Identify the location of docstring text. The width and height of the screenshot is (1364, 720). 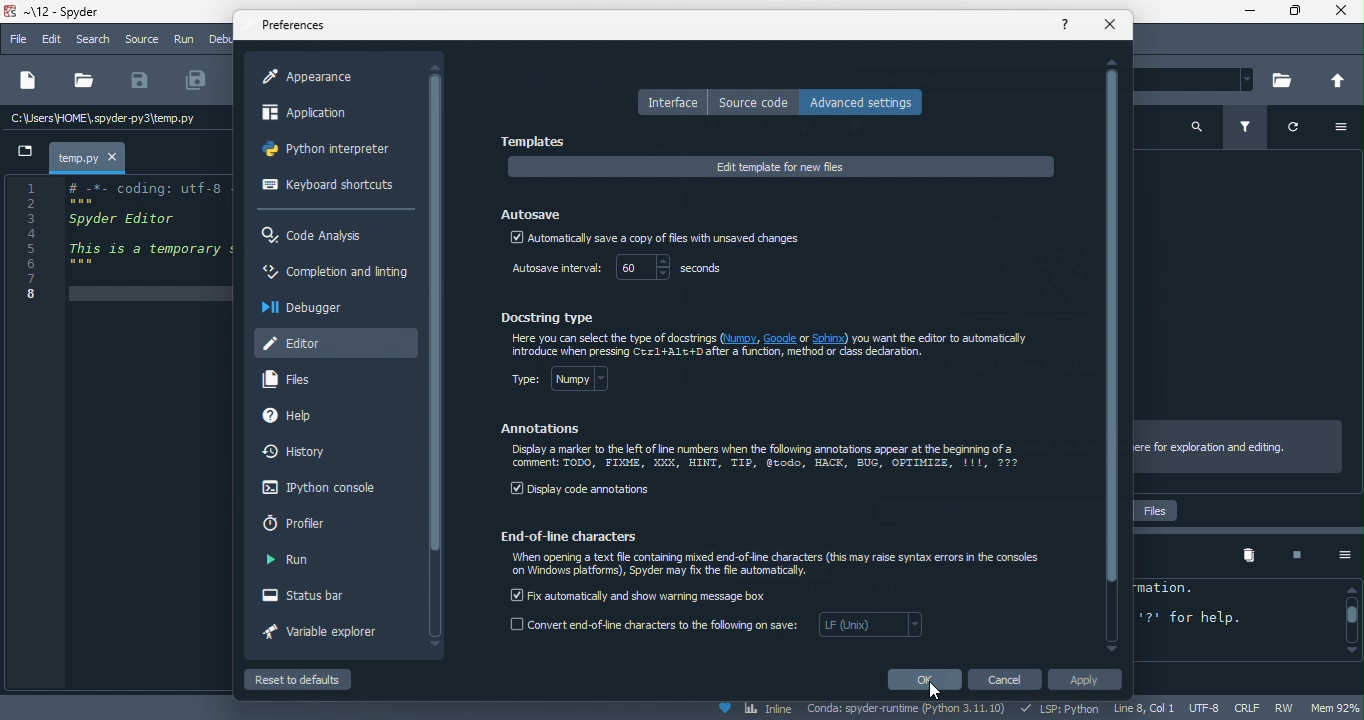
(776, 346).